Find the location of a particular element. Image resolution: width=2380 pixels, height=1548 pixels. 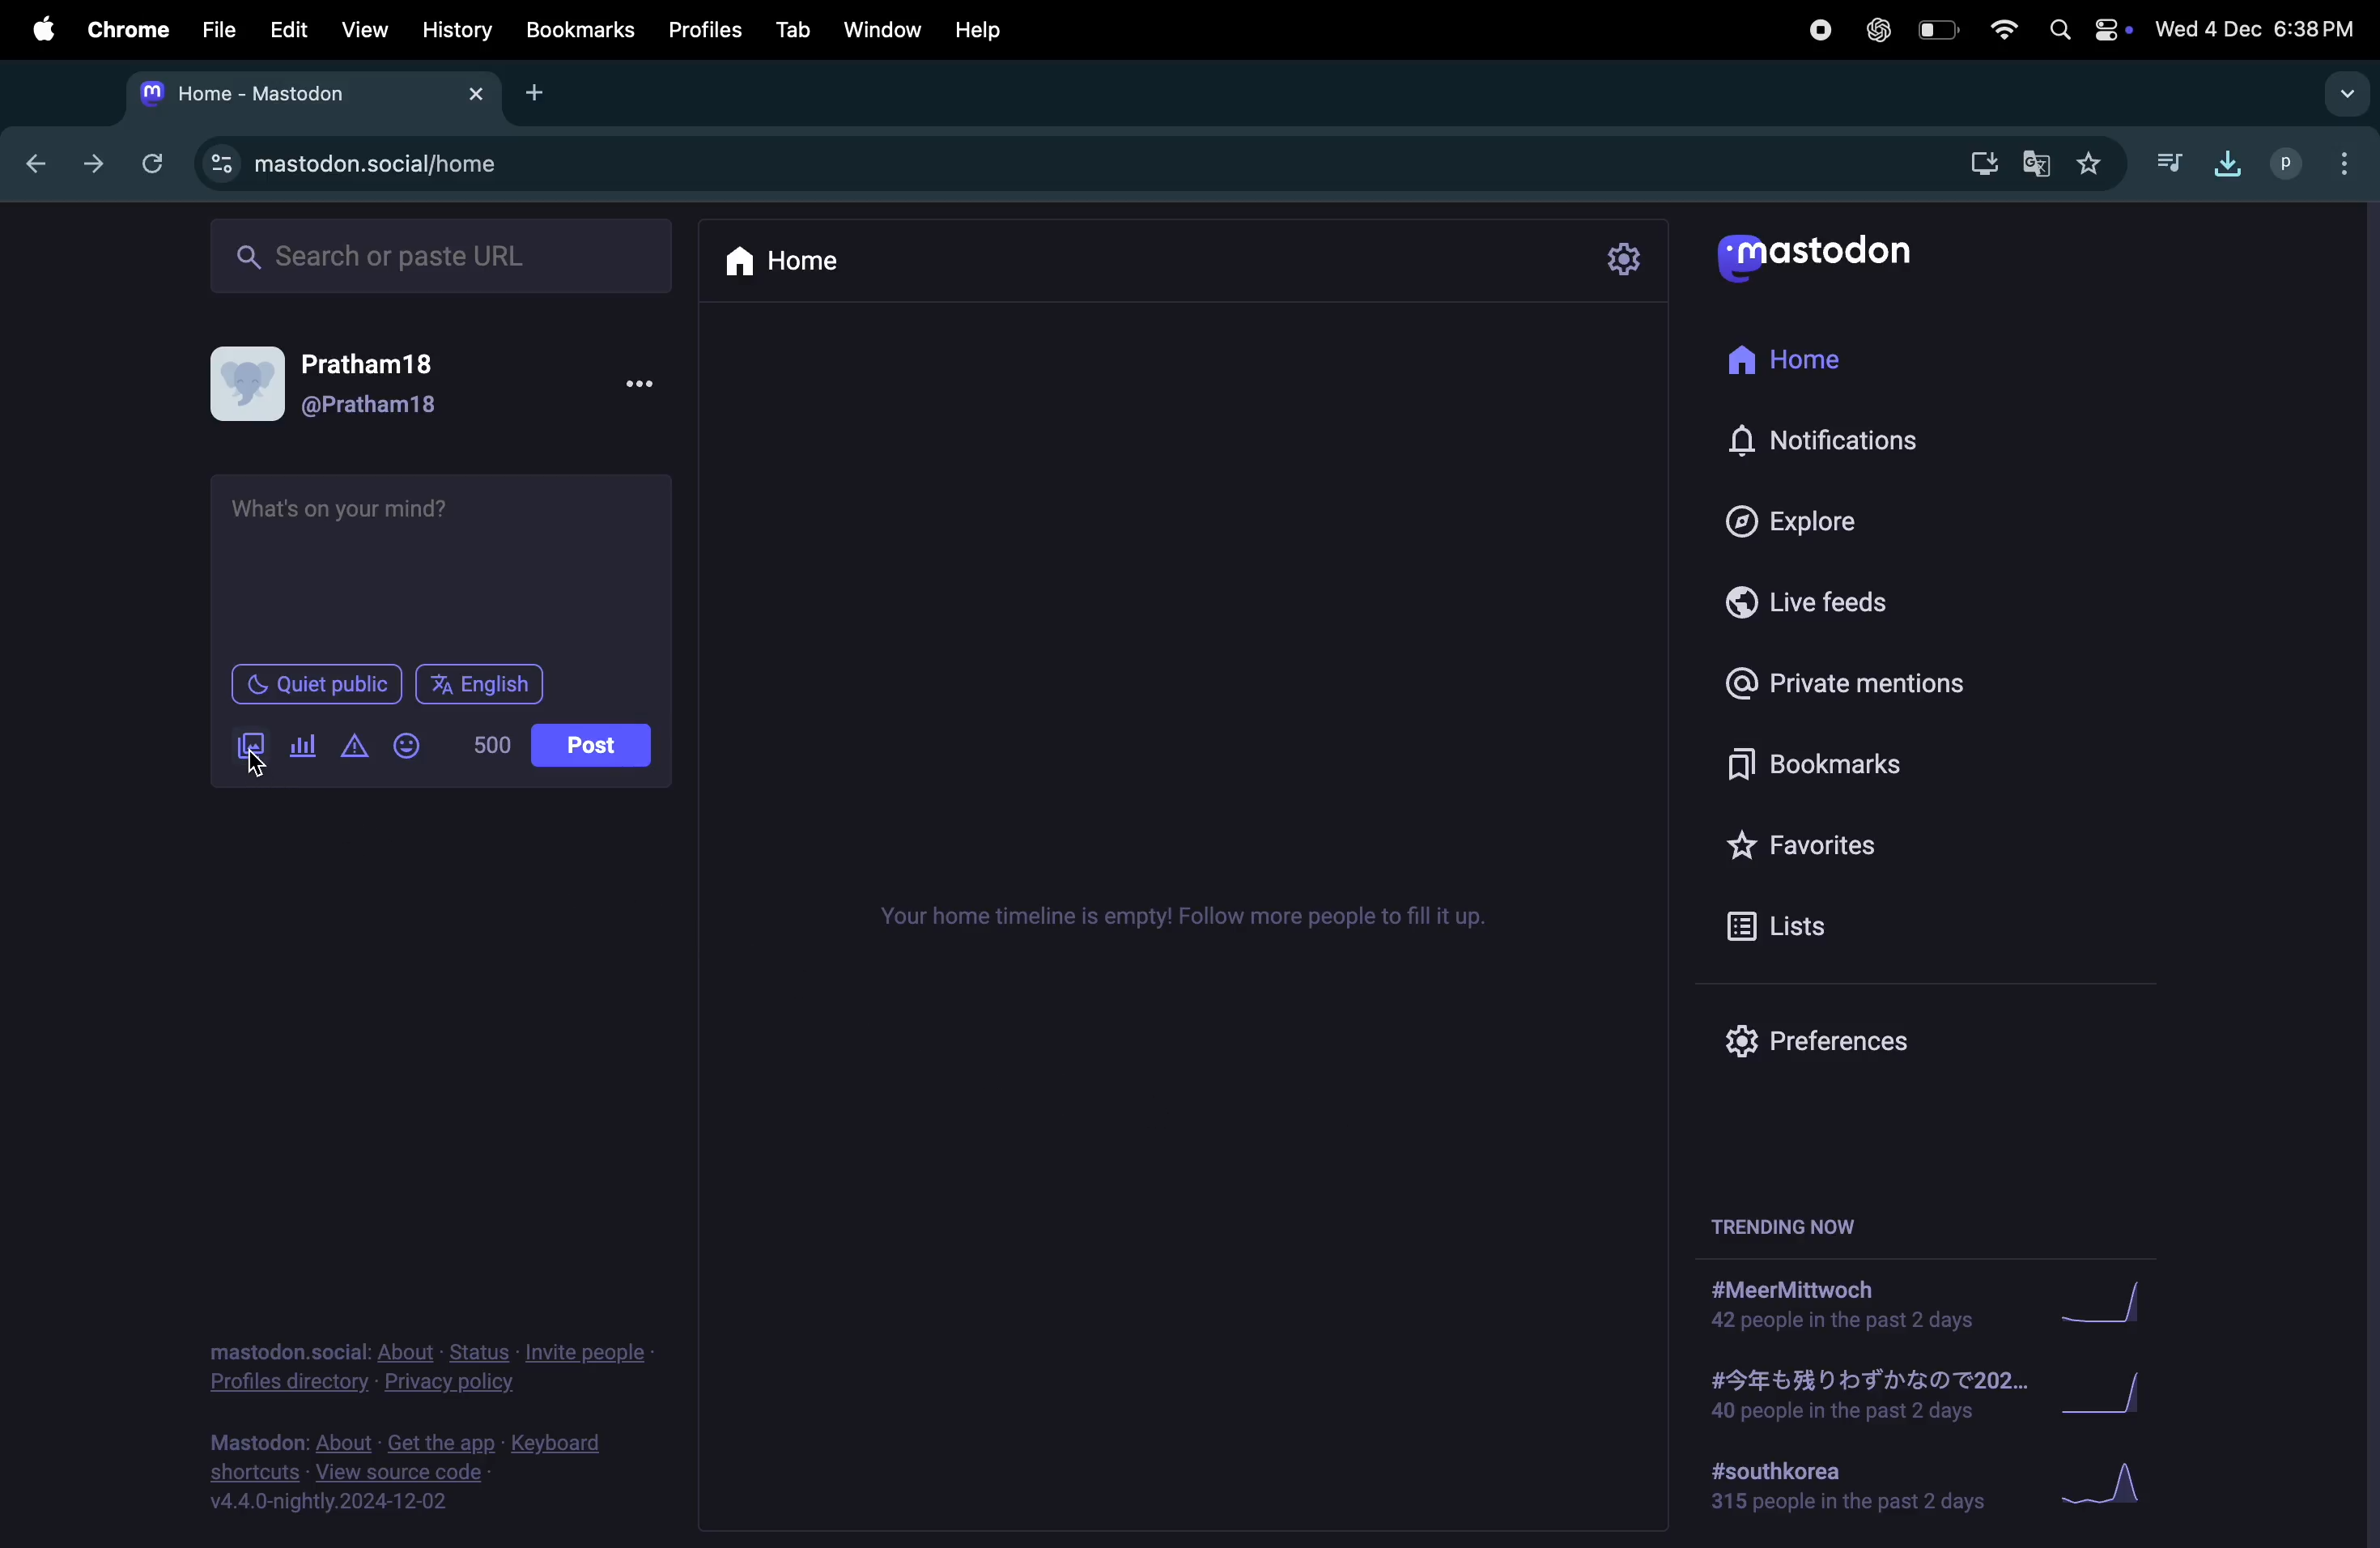

book marks is located at coordinates (576, 29).